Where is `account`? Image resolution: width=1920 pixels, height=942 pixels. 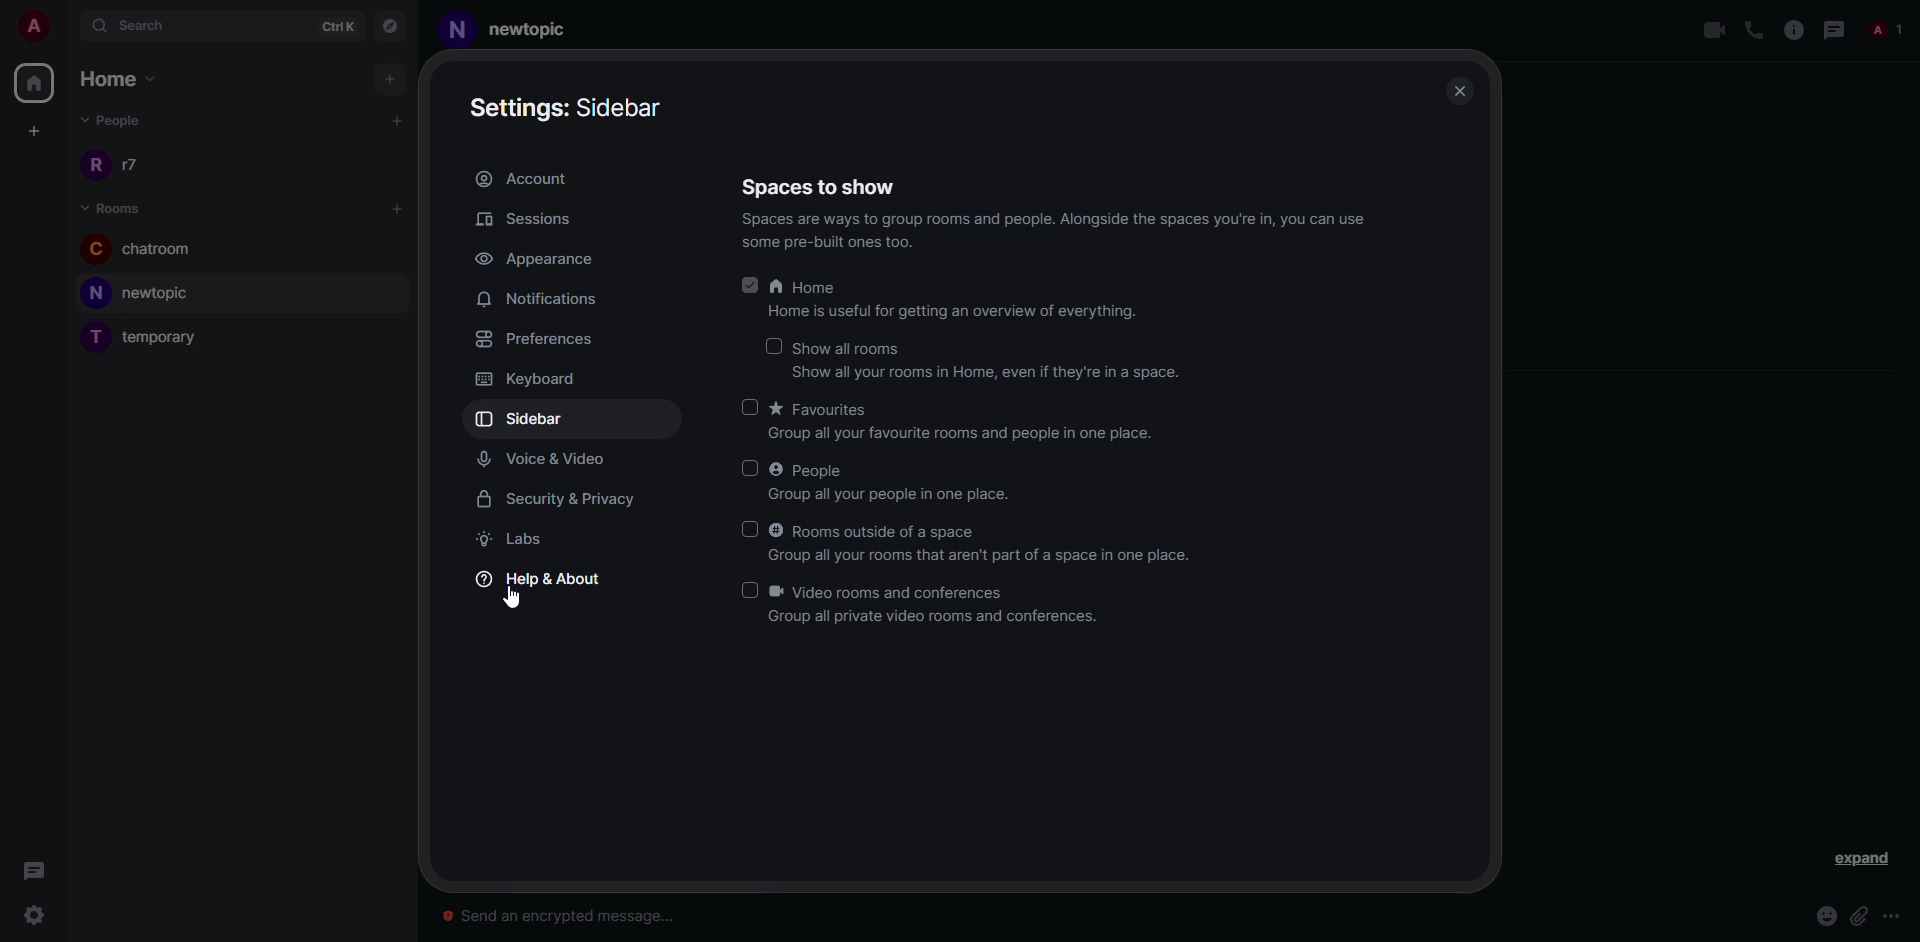 account is located at coordinates (528, 180).